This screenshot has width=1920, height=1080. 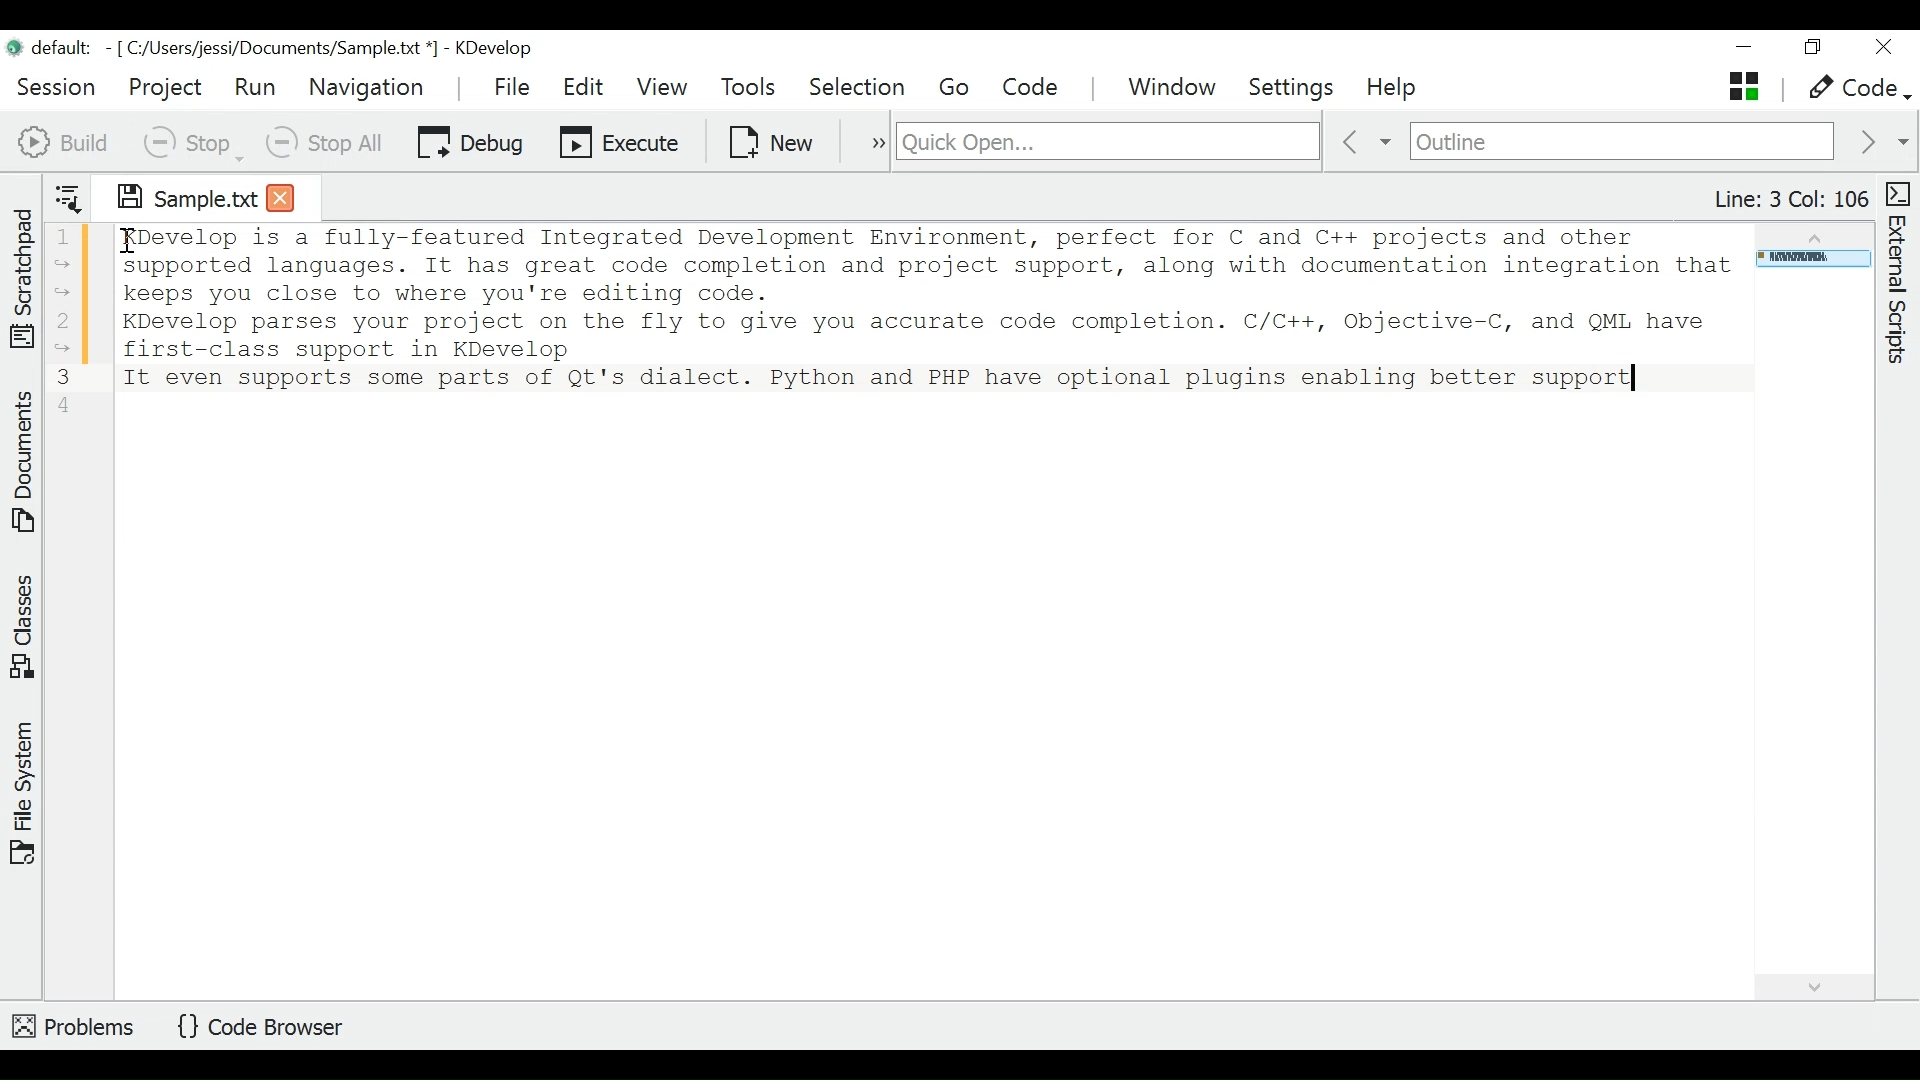 What do you see at coordinates (173, 194) in the screenshot?
I see `Sample.txt` at bounding box center [173, 194].